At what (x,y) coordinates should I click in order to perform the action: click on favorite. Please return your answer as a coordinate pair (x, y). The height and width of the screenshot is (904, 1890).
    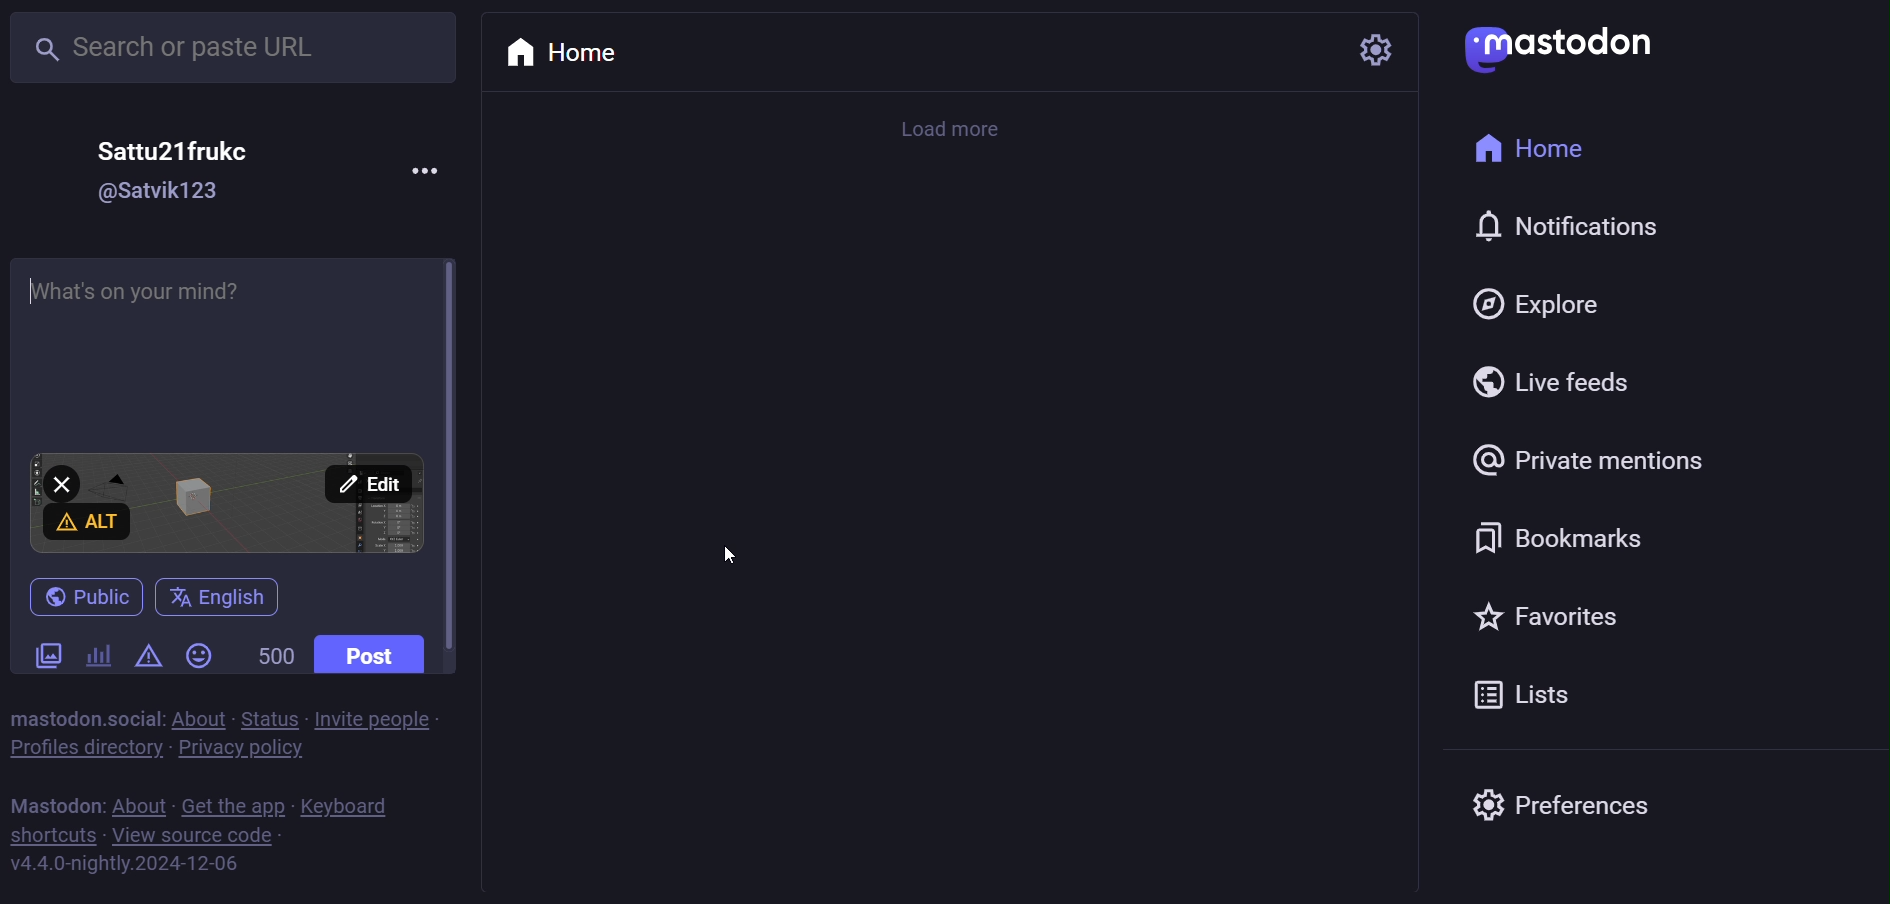
    Looking at the image, I should click on (1550, 620).